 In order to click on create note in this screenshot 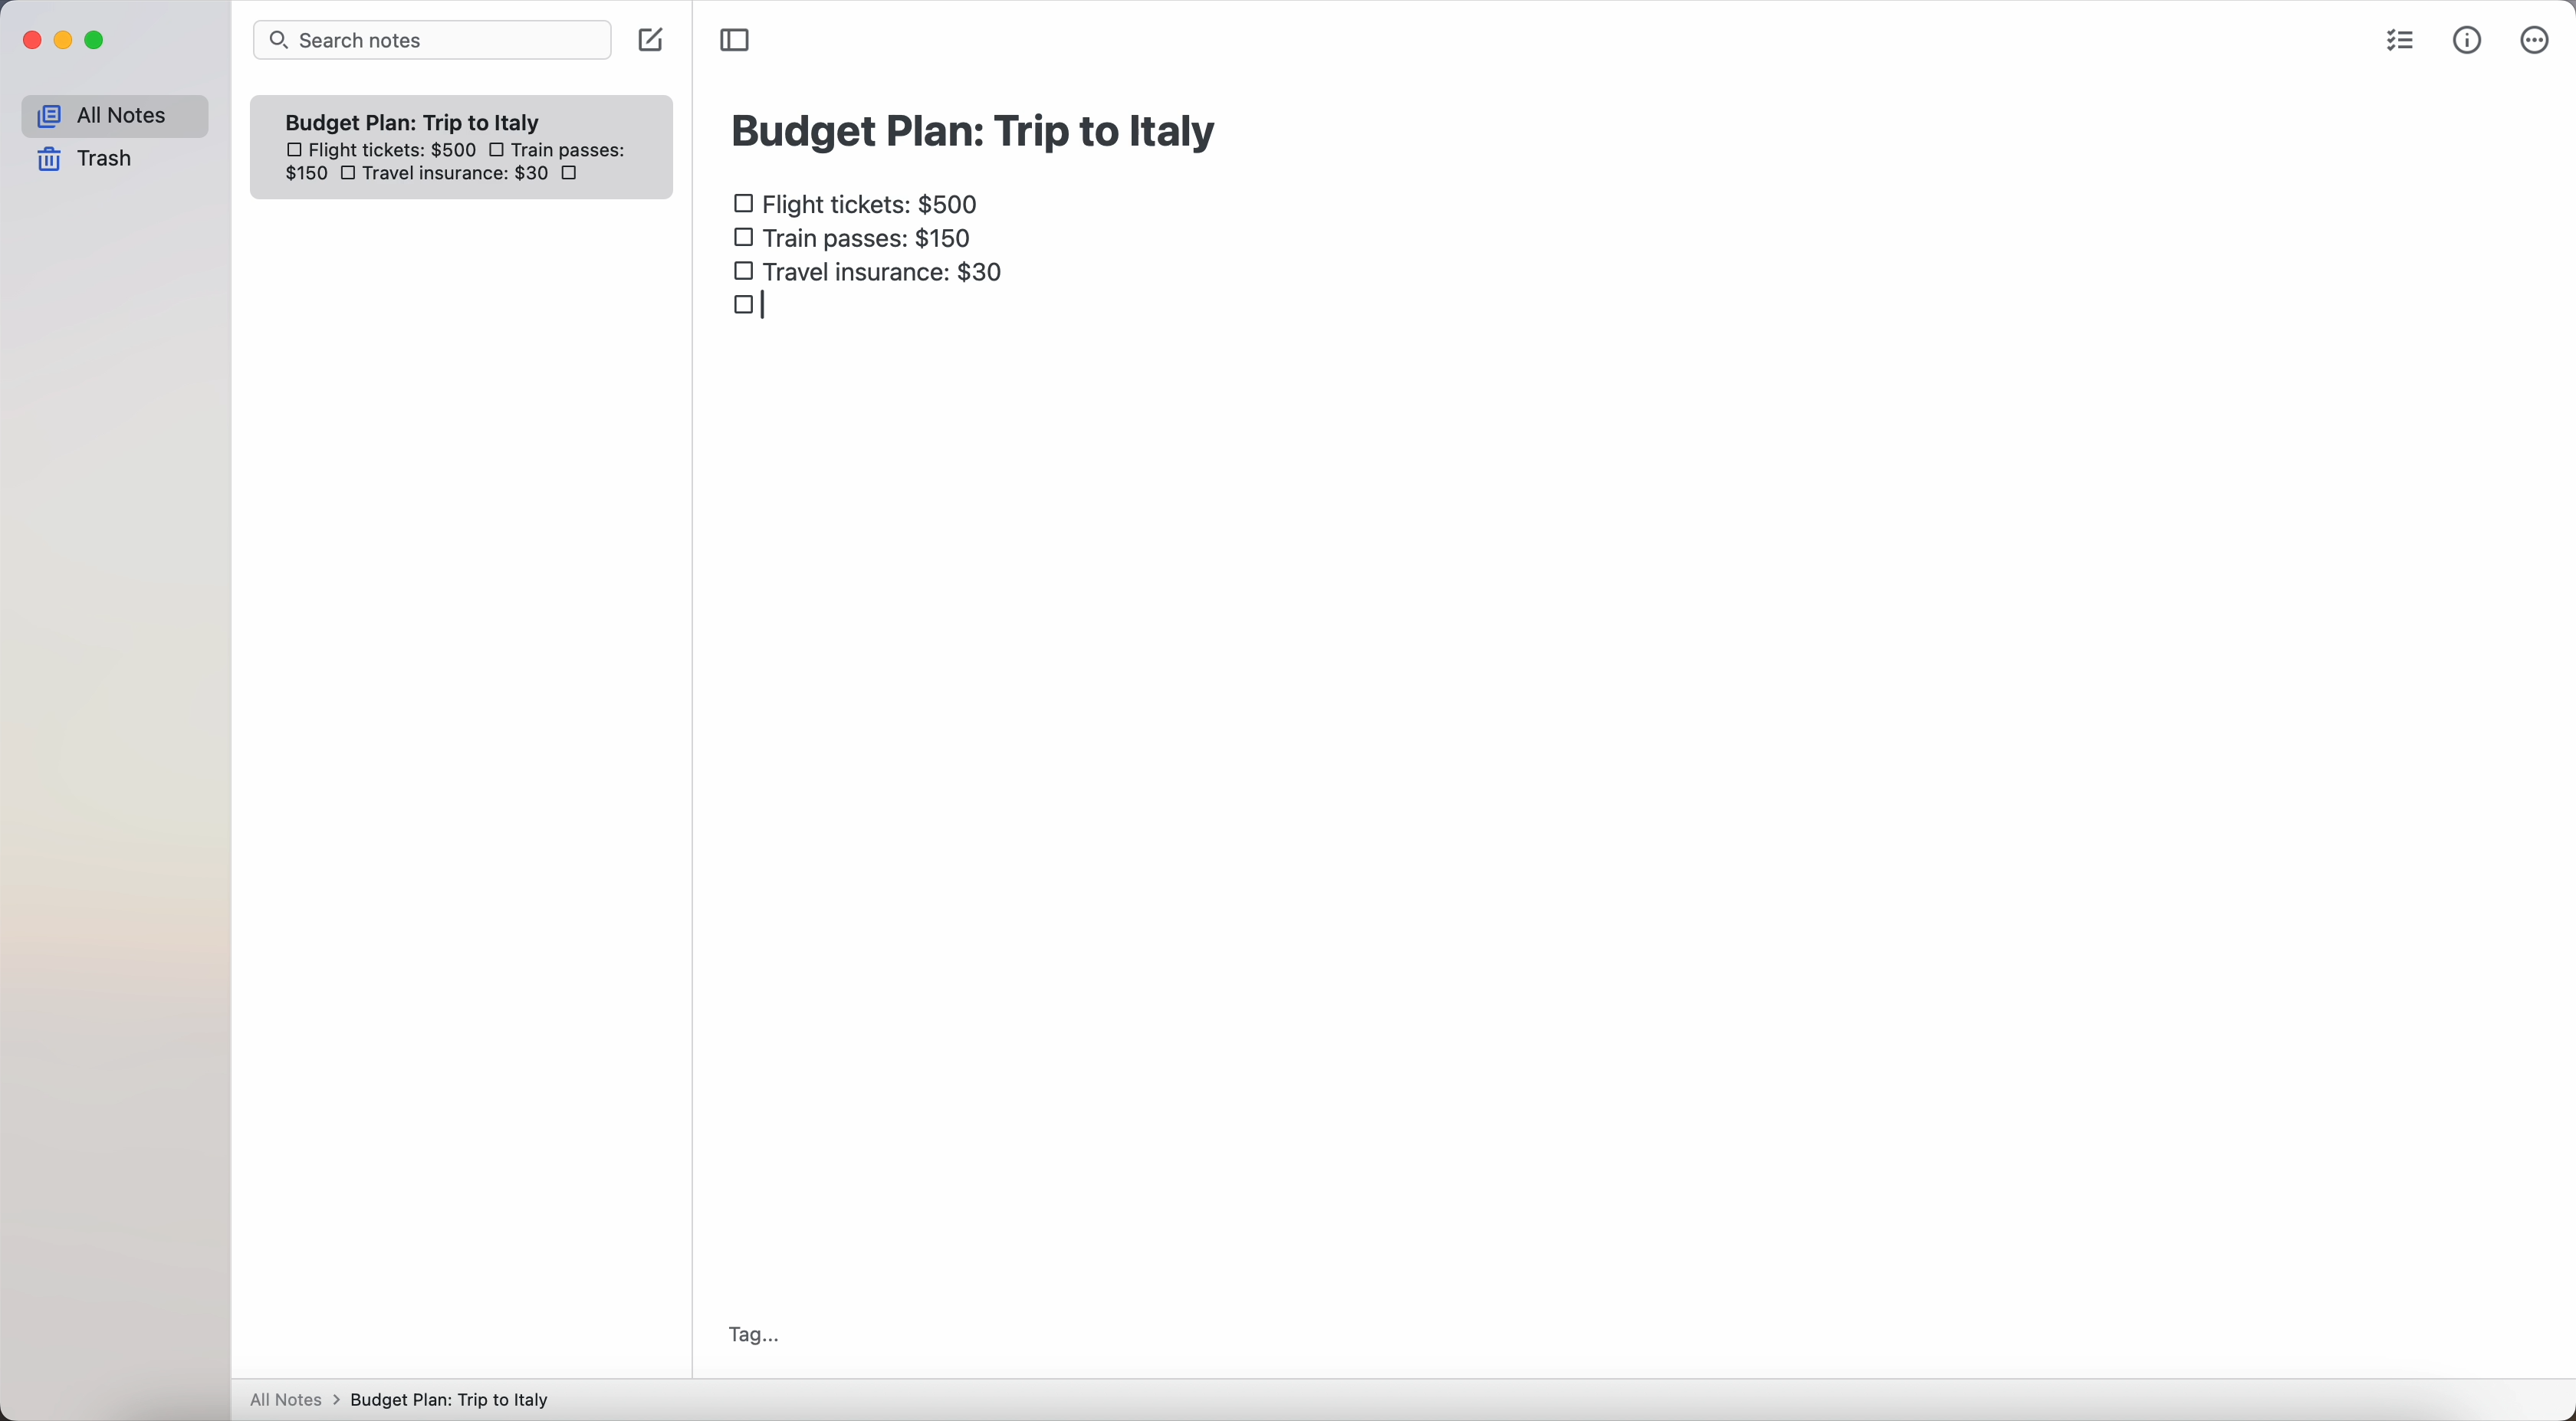, I will do `click(649, 42)`.